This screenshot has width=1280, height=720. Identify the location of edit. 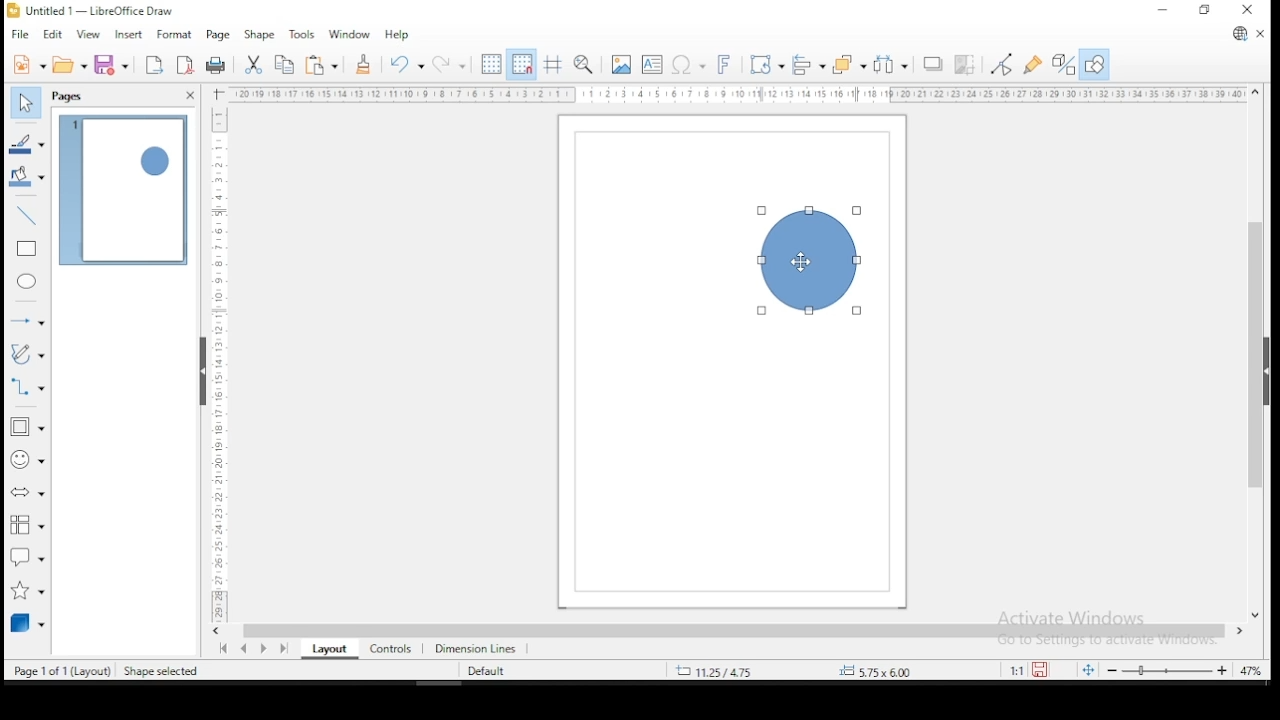
(52, 35).